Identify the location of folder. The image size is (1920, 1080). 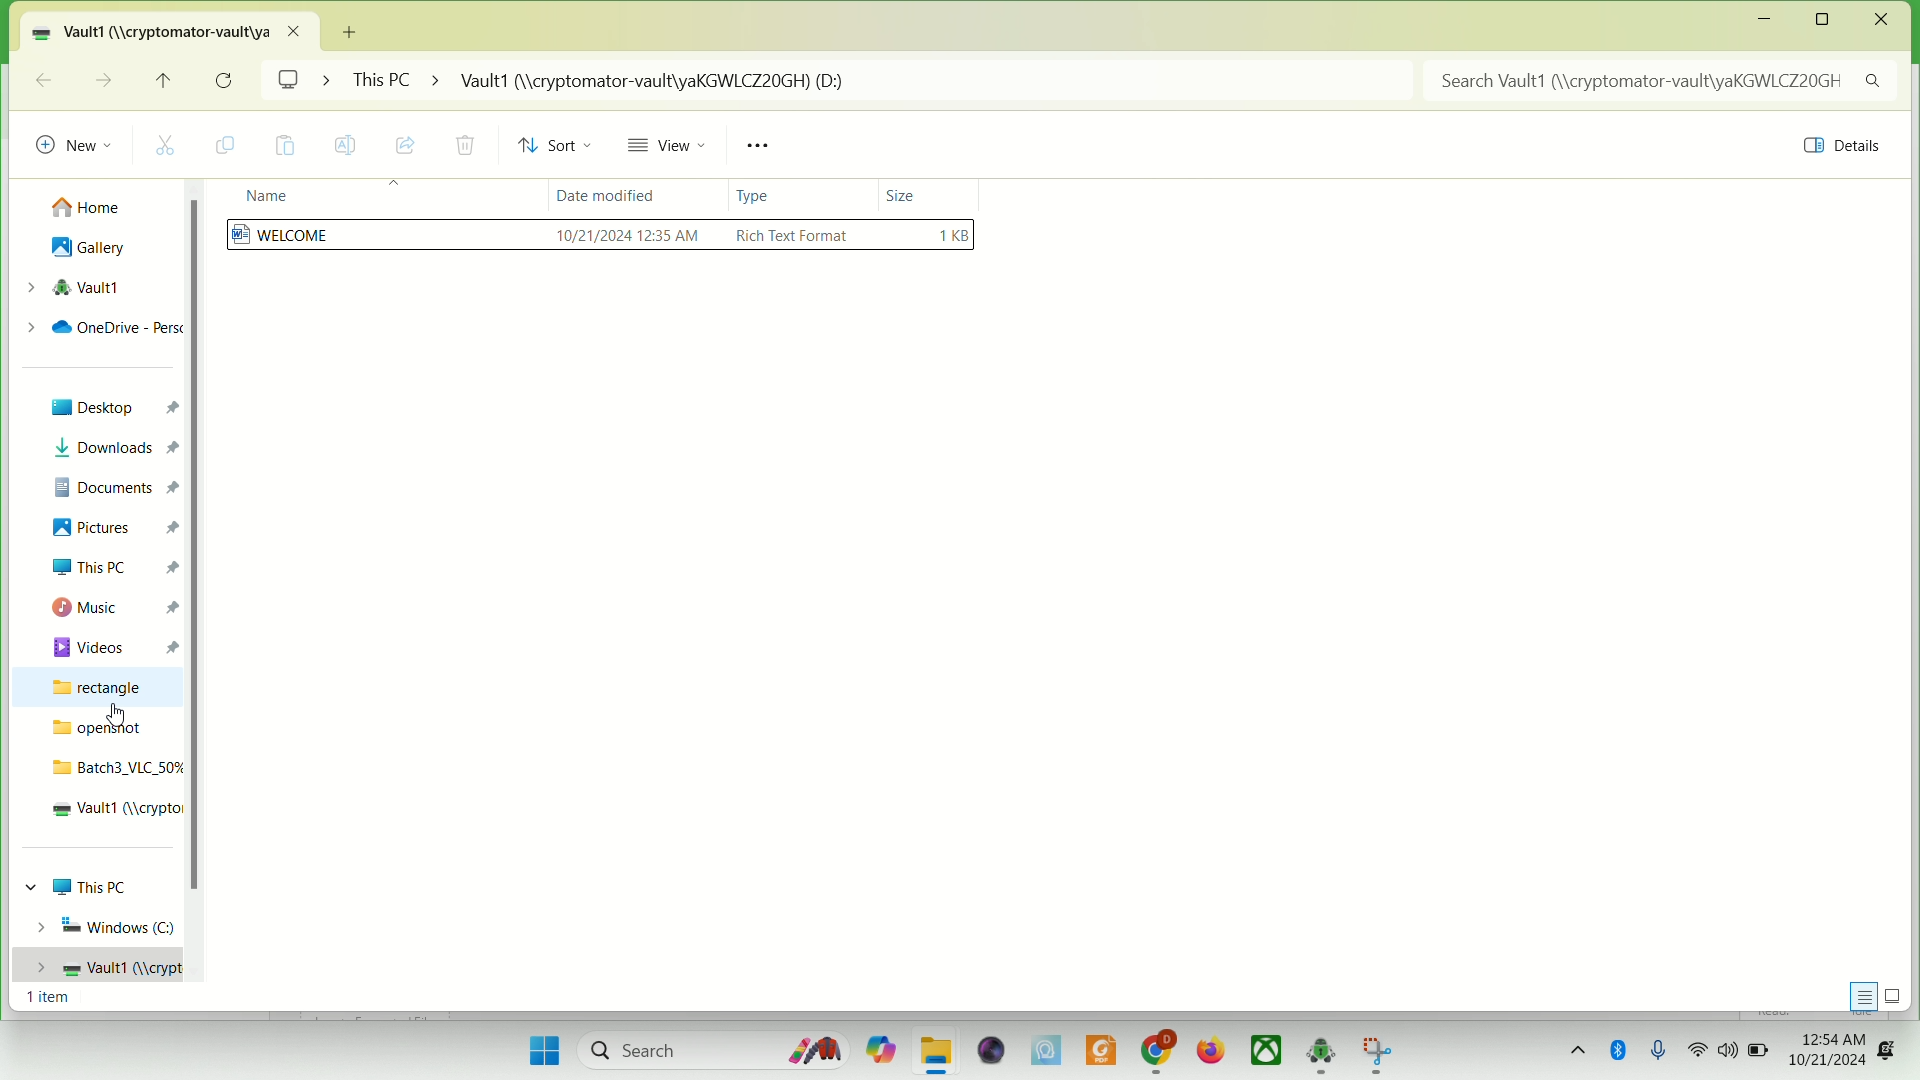
(937, 1052).